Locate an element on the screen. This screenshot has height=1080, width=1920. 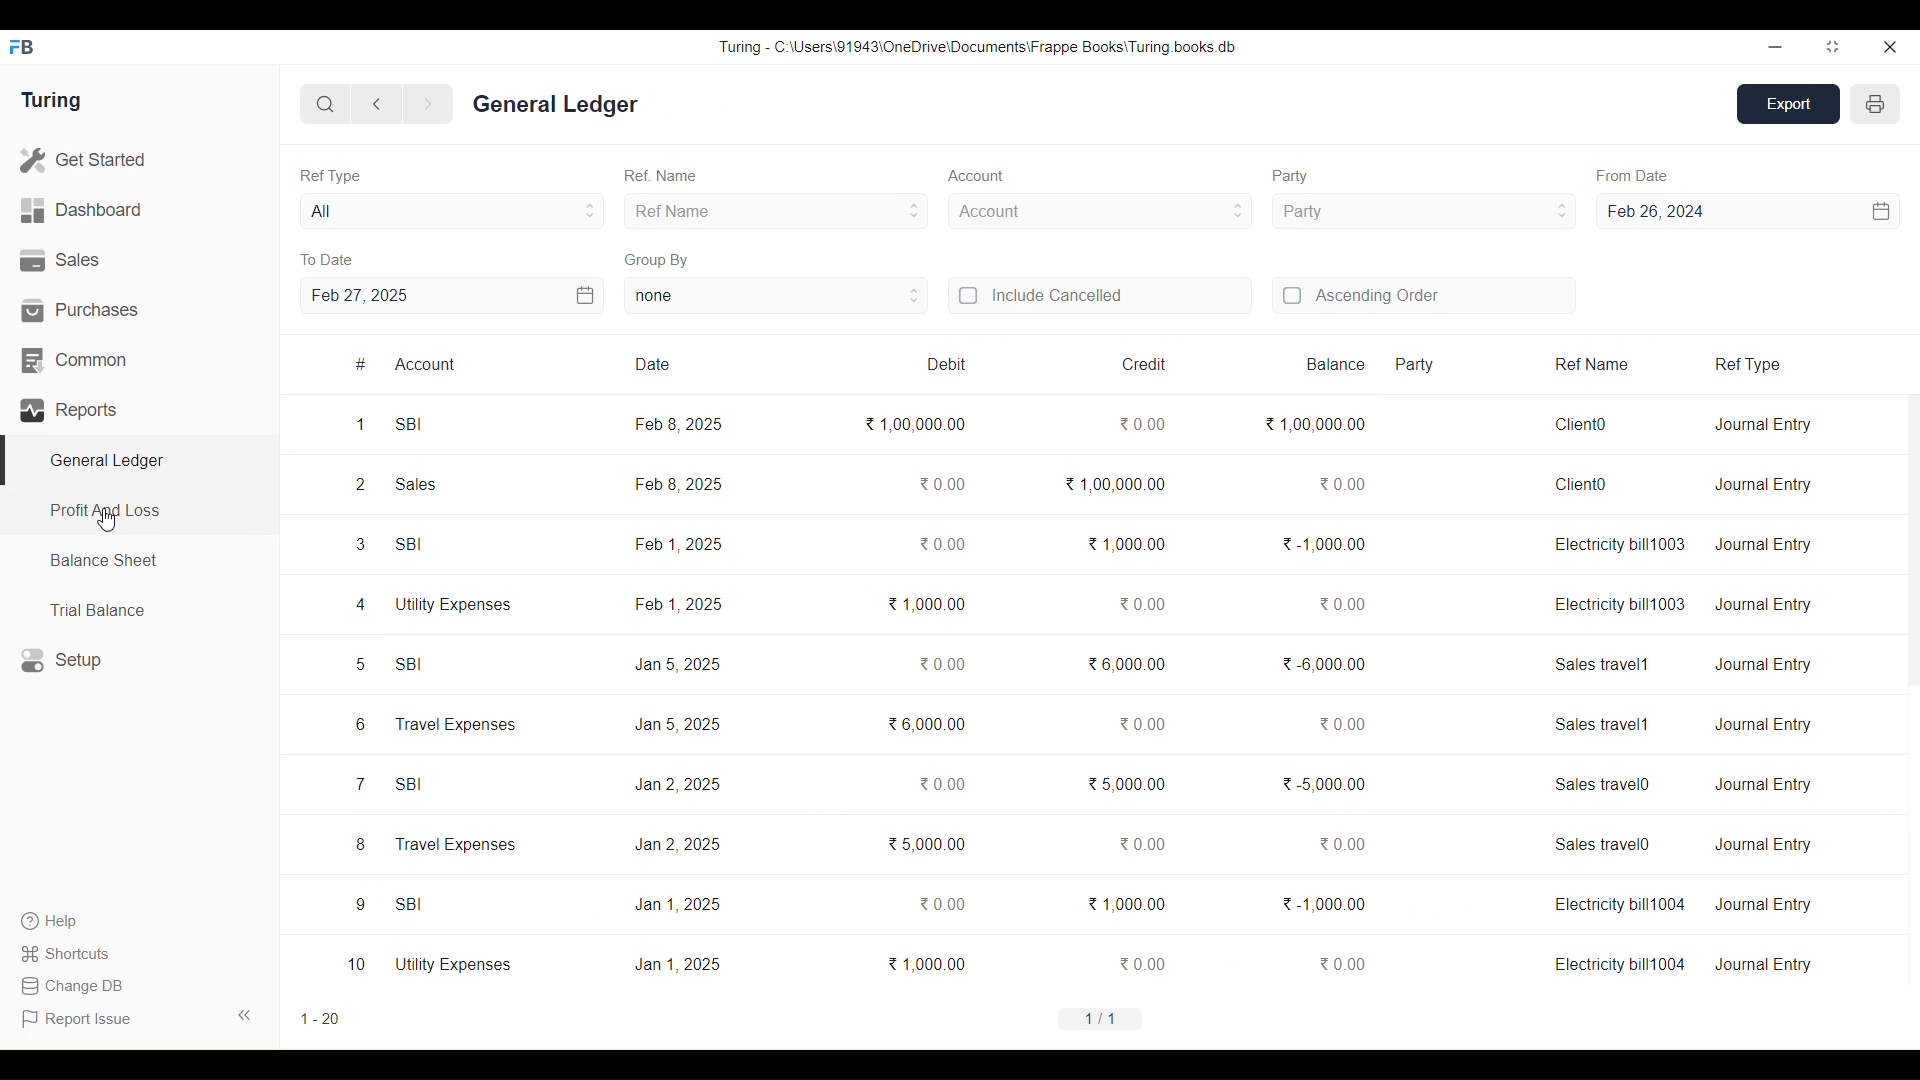
Cursor is located at coordinates (108, 519).